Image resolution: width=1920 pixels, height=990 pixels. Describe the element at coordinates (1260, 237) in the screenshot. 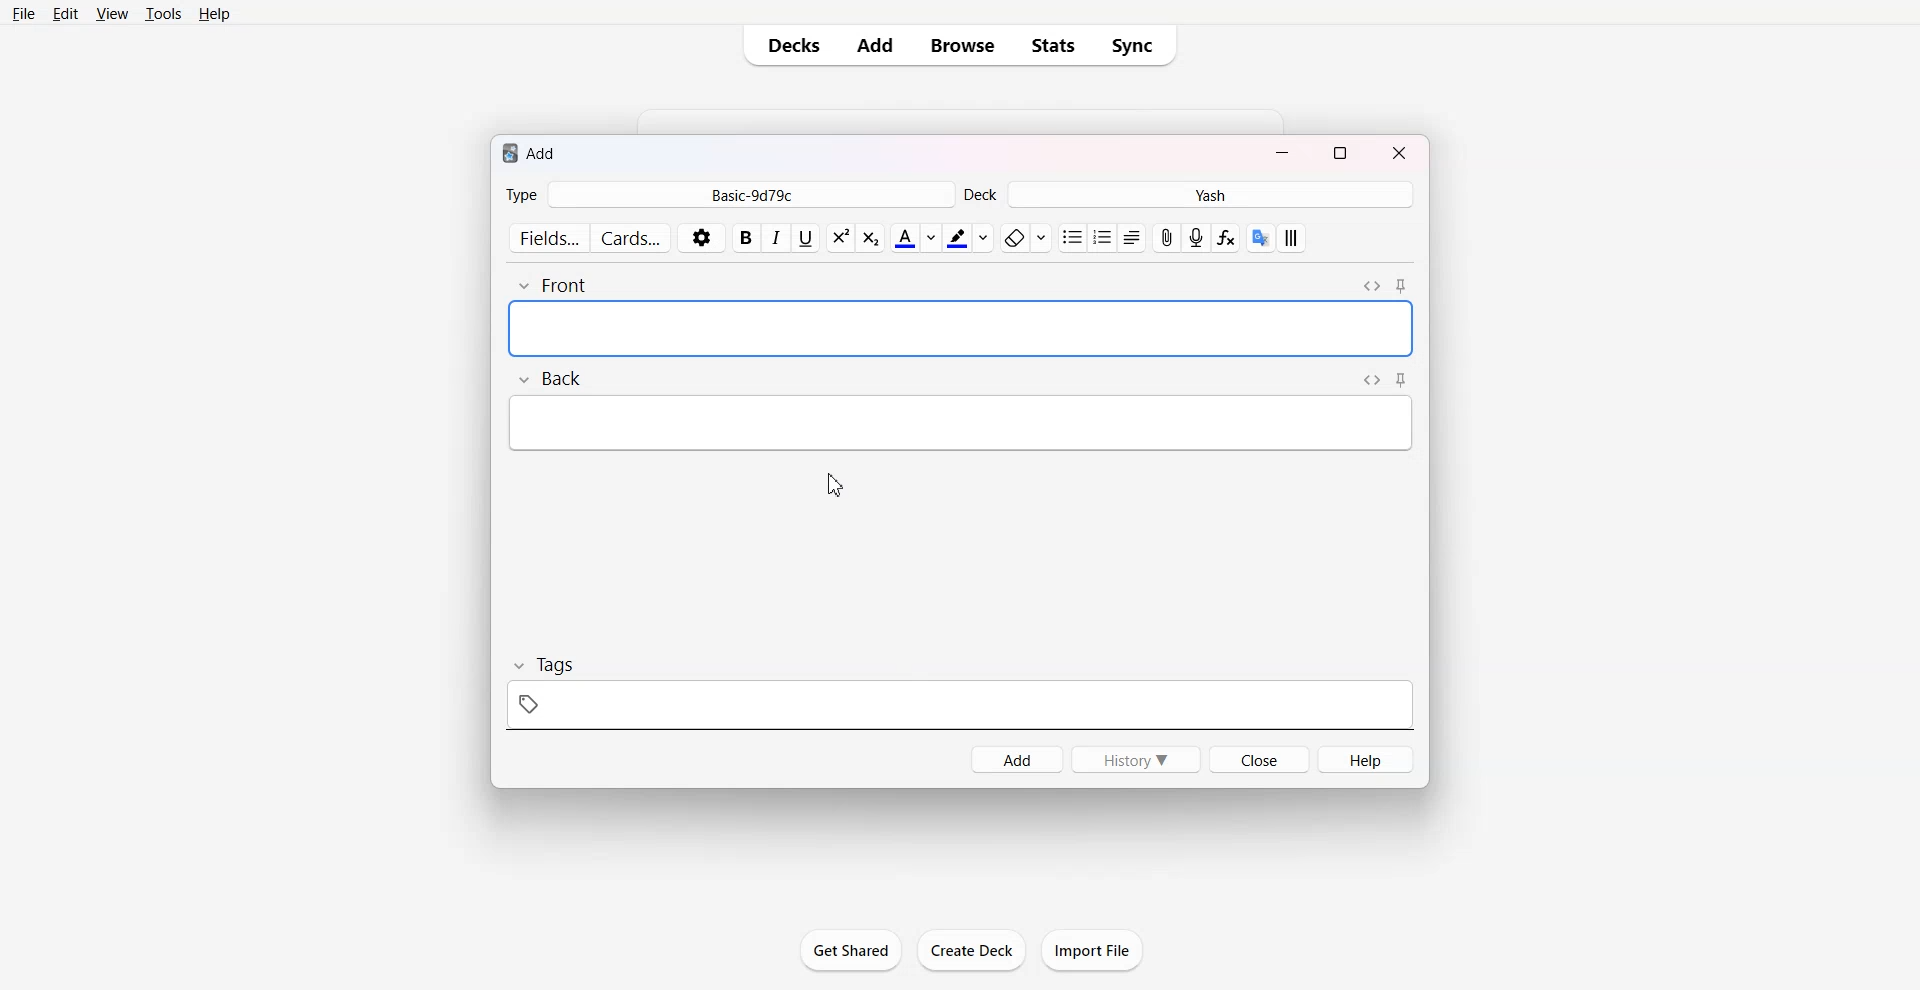

I see `Google Translate` at that location.